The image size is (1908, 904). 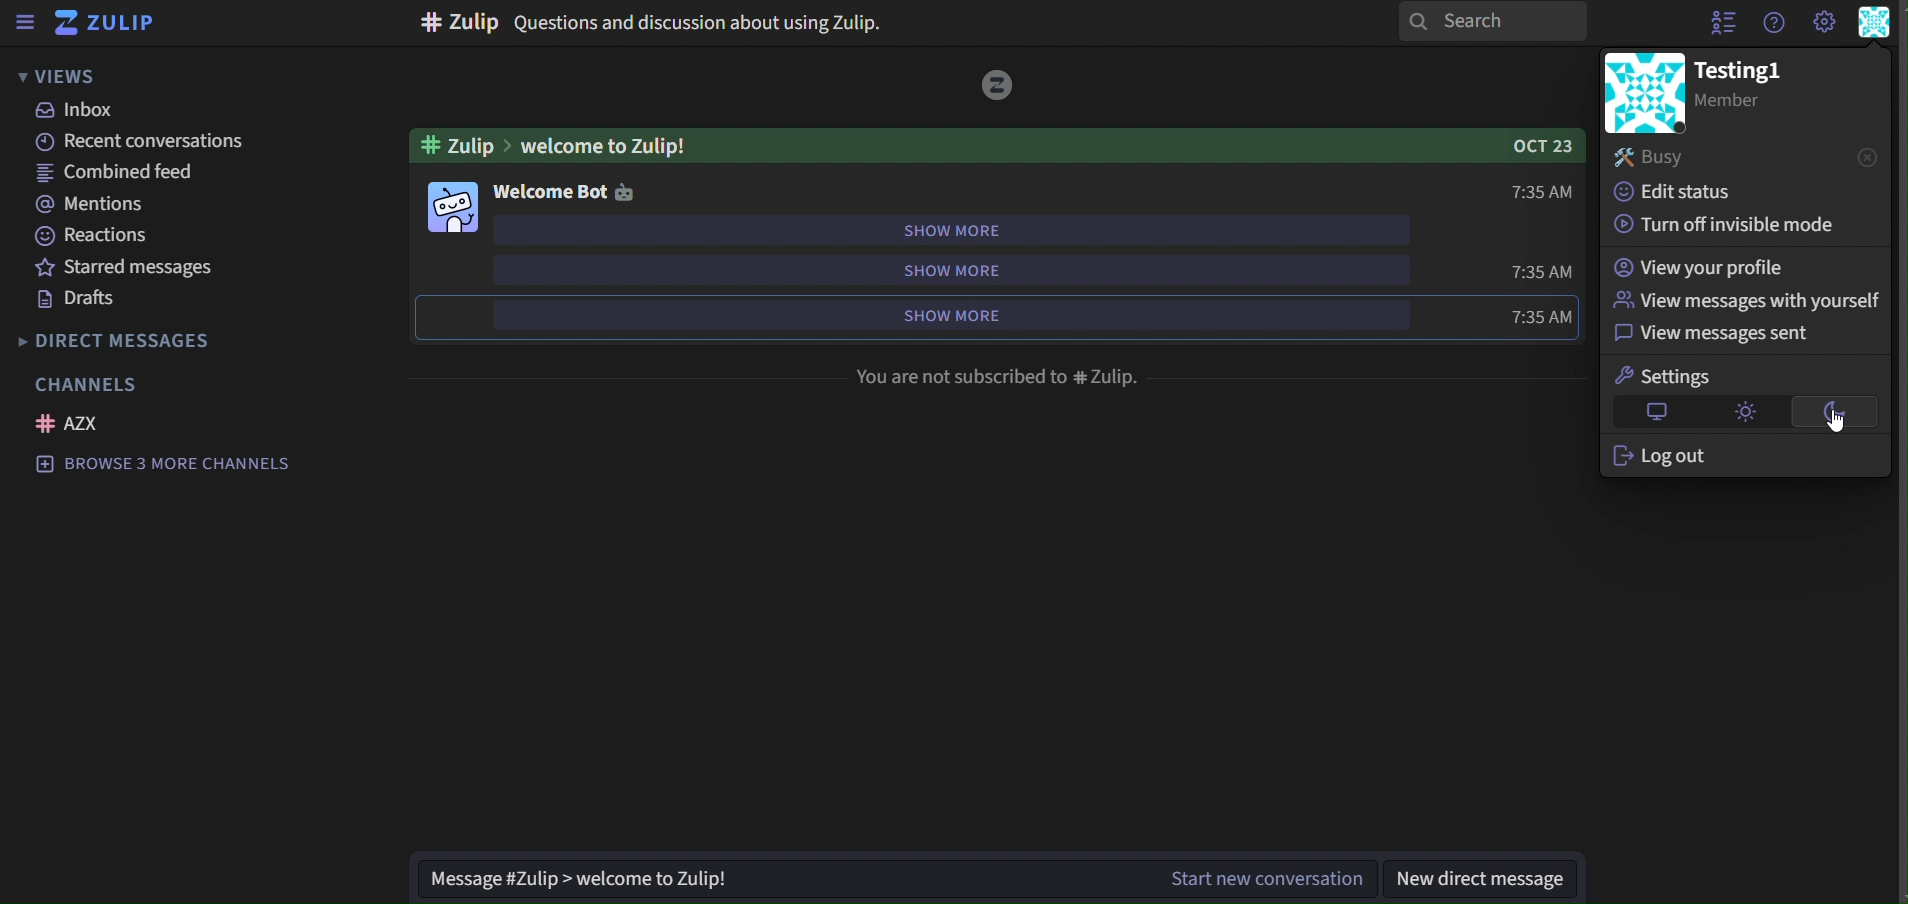 What do you see at coordinates (577, 191) in the screenshot?
I see `welcome bot` at bounding box center [577, 191].